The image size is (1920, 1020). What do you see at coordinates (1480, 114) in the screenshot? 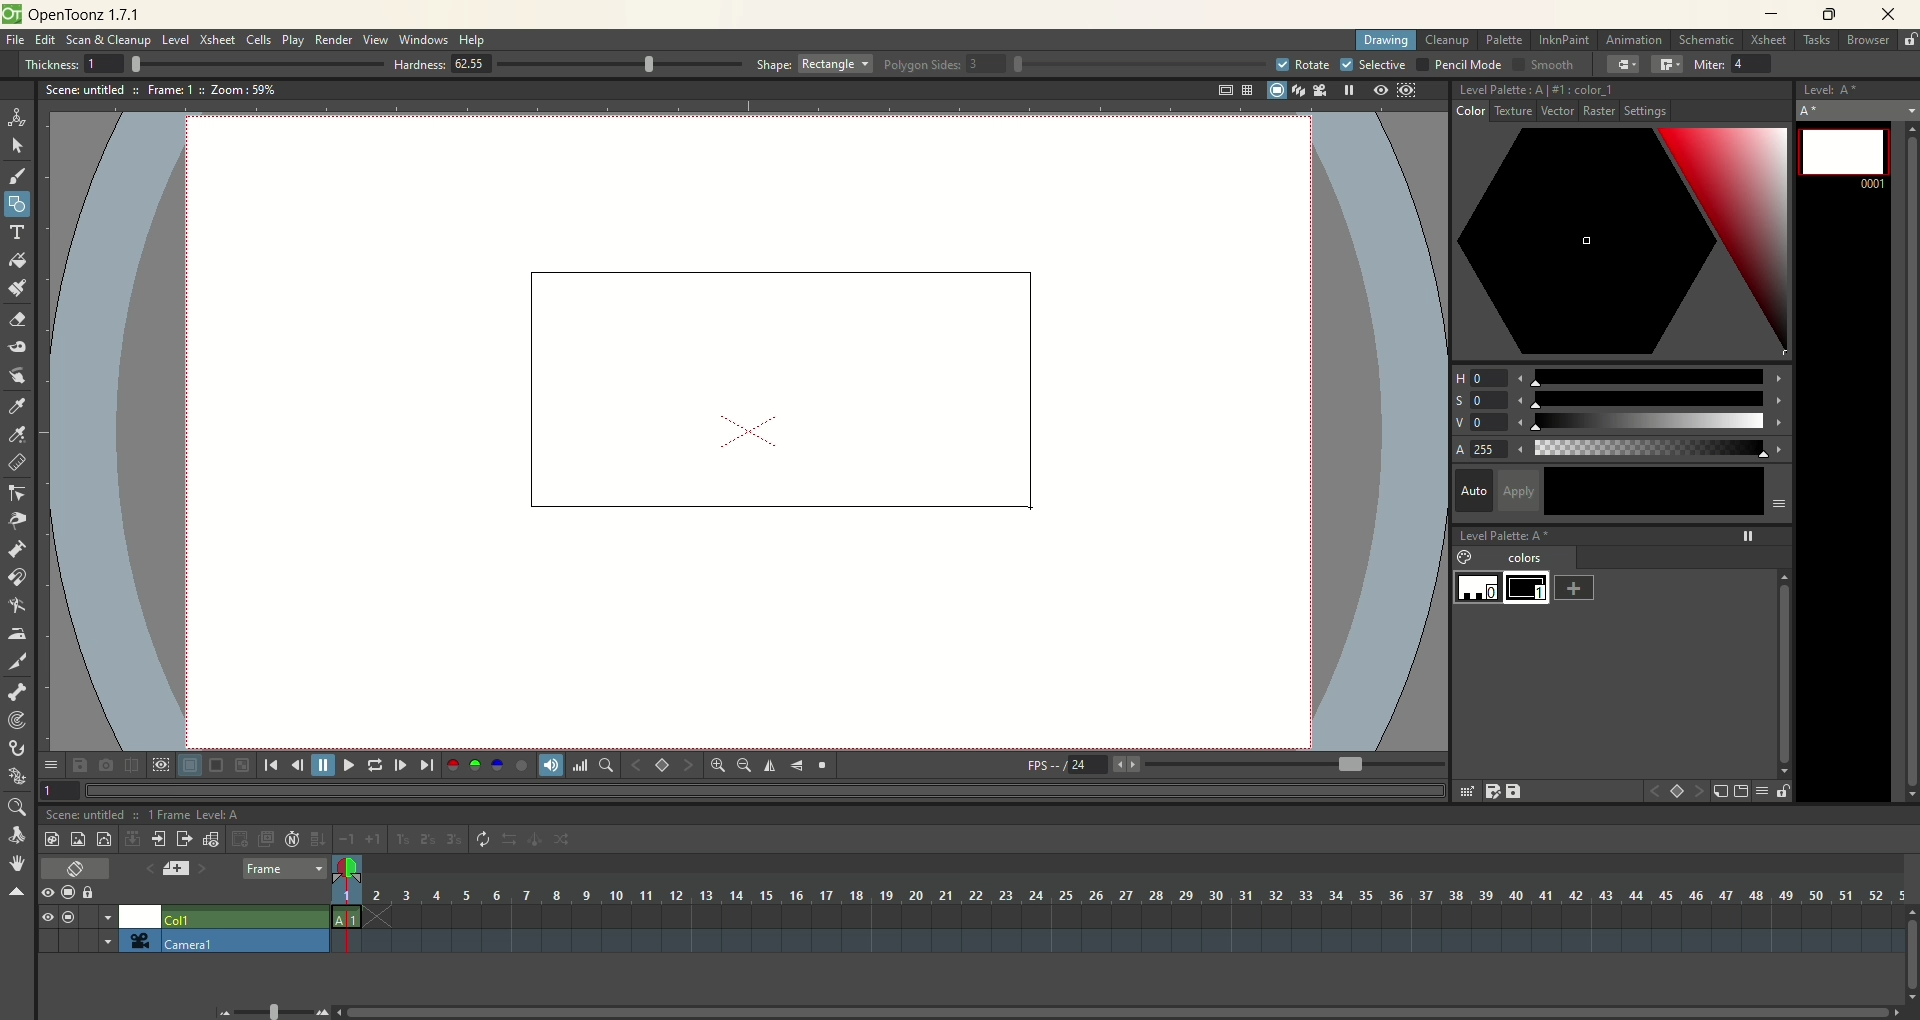
I see `color` at bounding box center [1480, 114].